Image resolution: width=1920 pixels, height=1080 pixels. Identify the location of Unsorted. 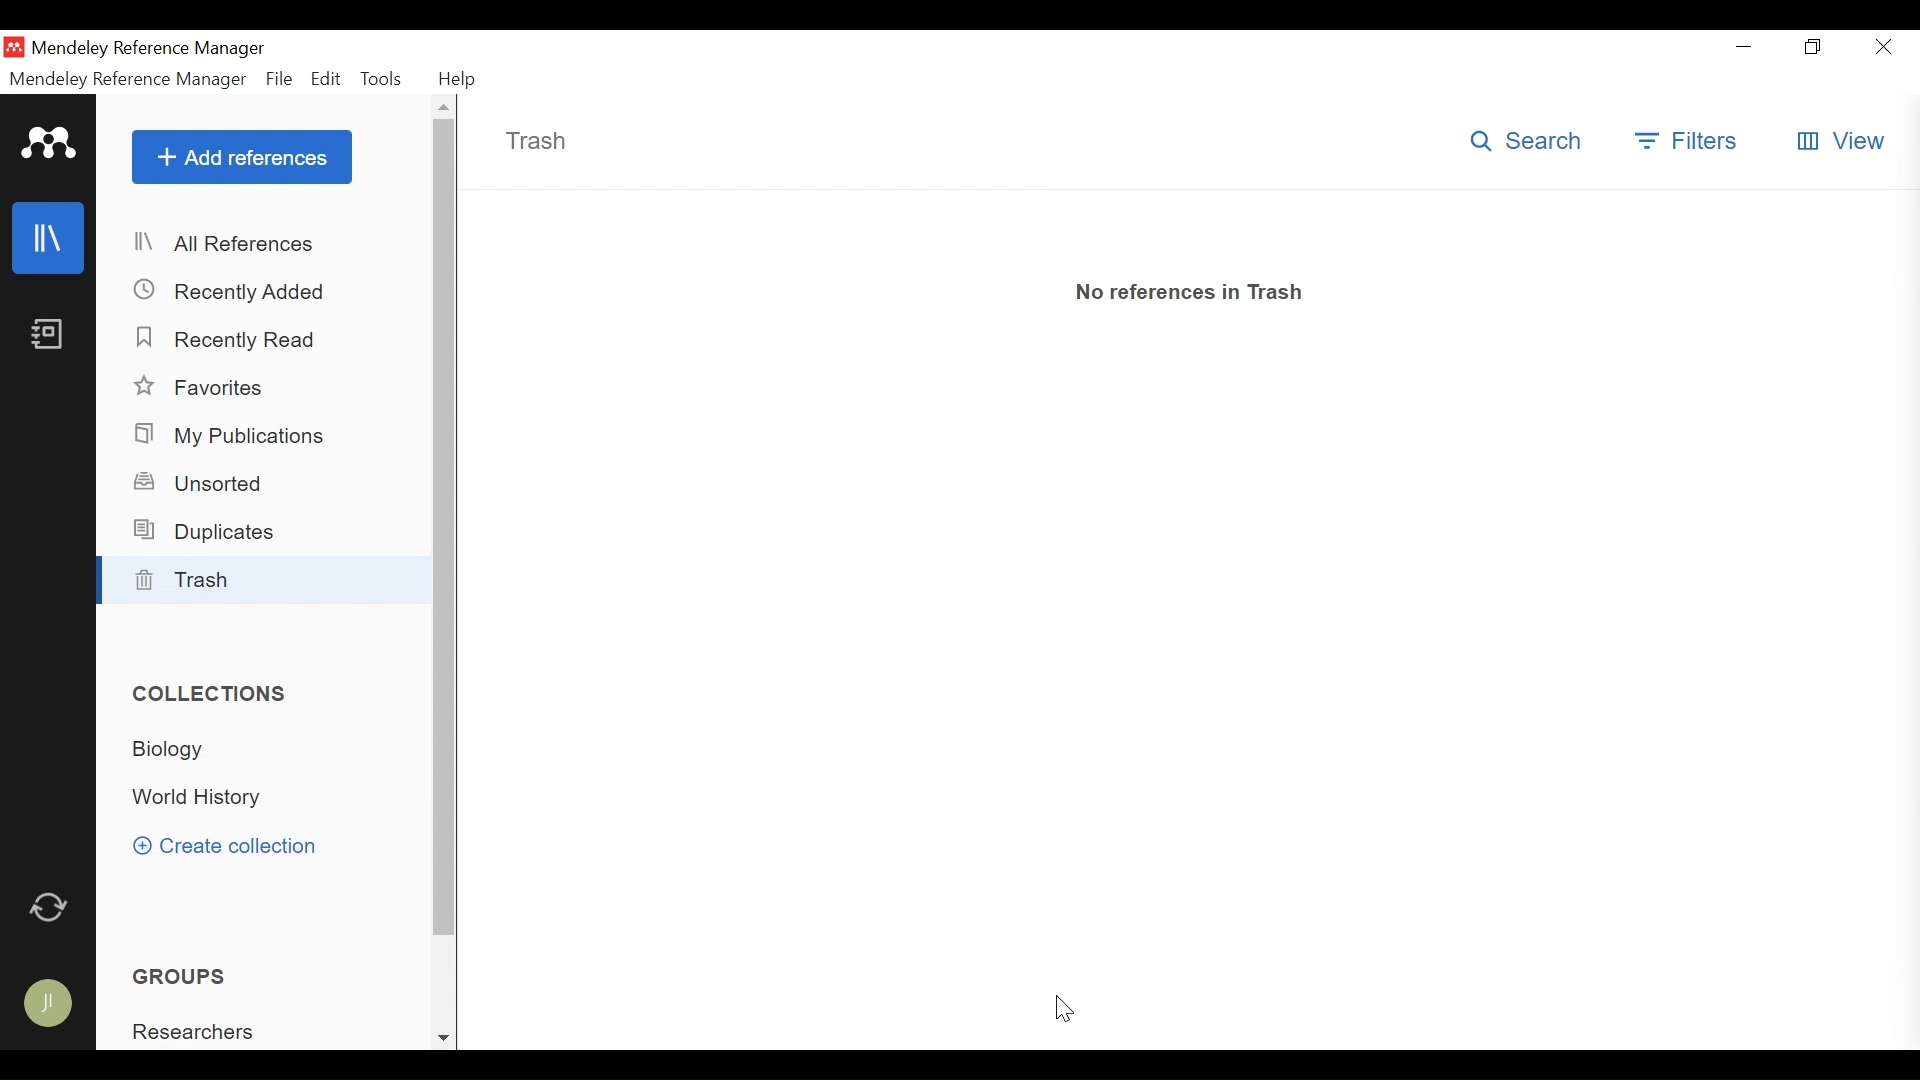
(207, 481).